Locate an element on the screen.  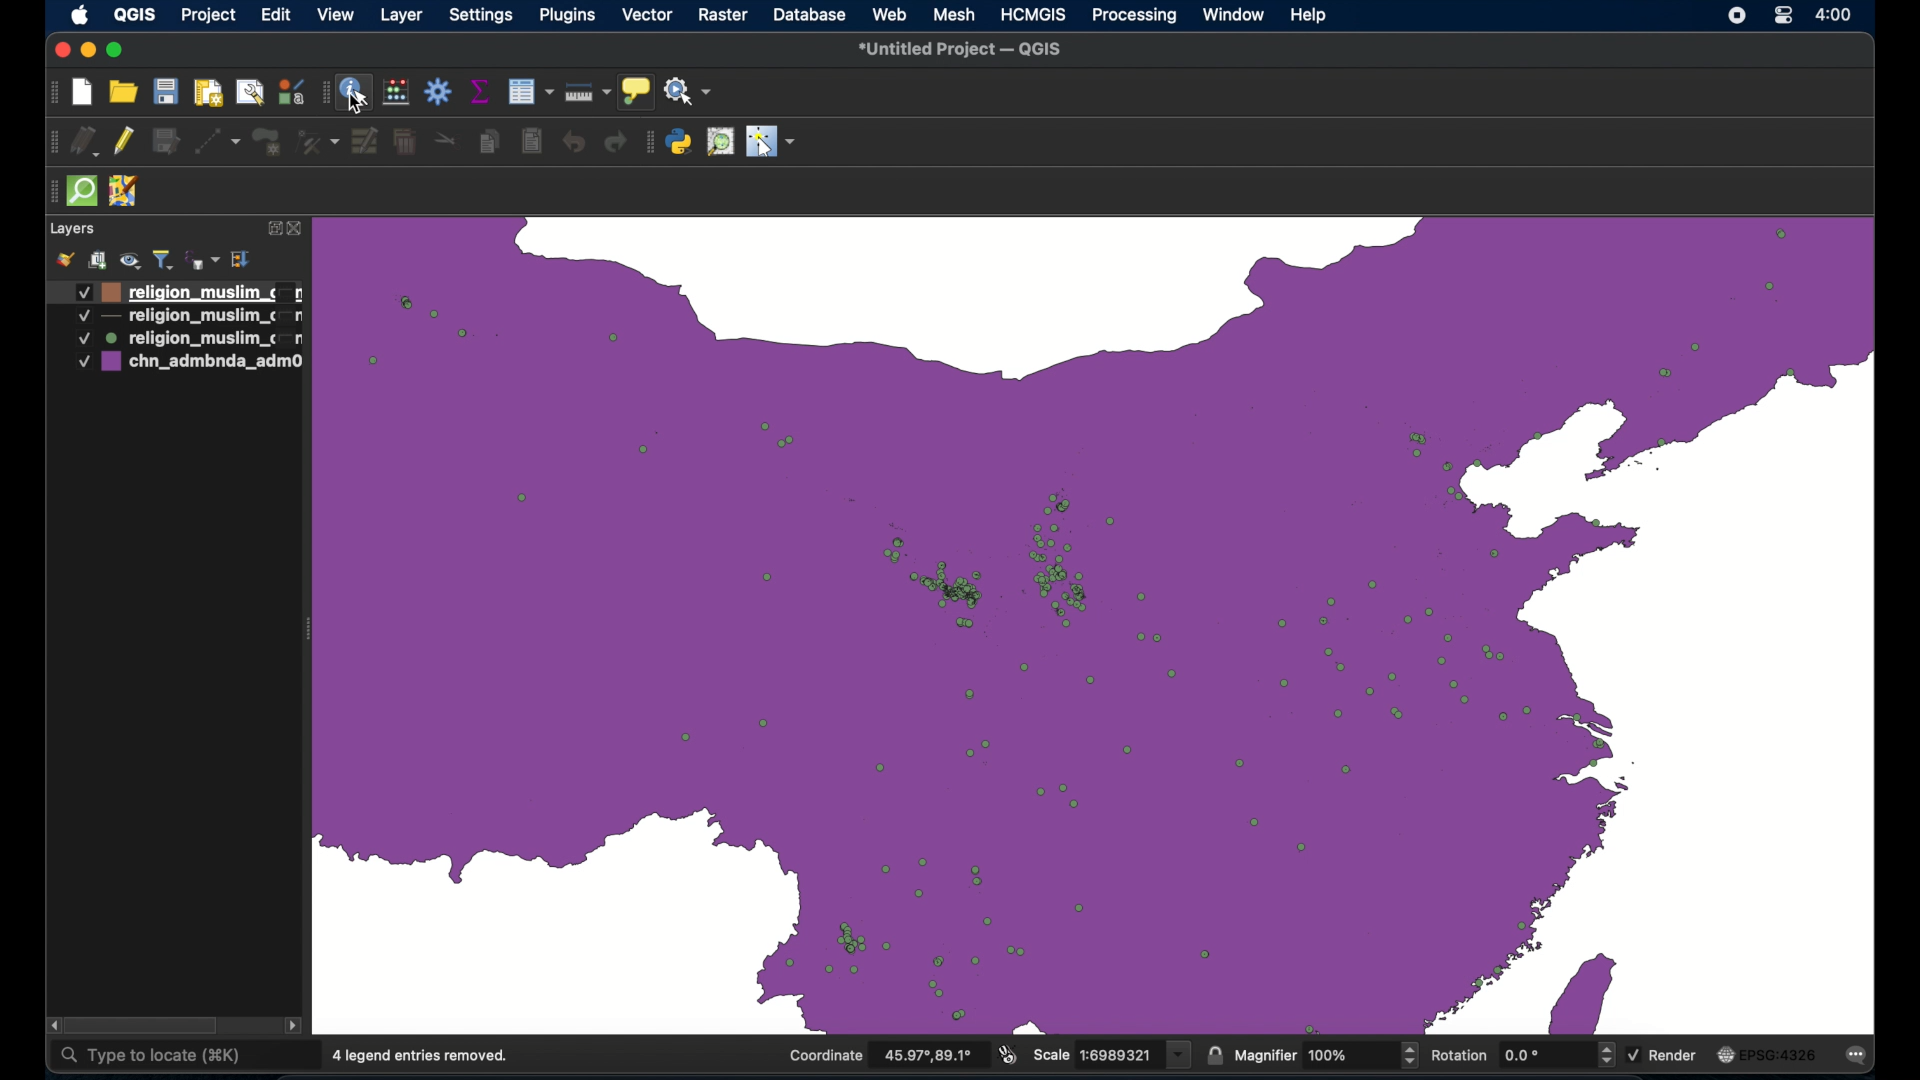
current edits is located at coordinates (87, 142).